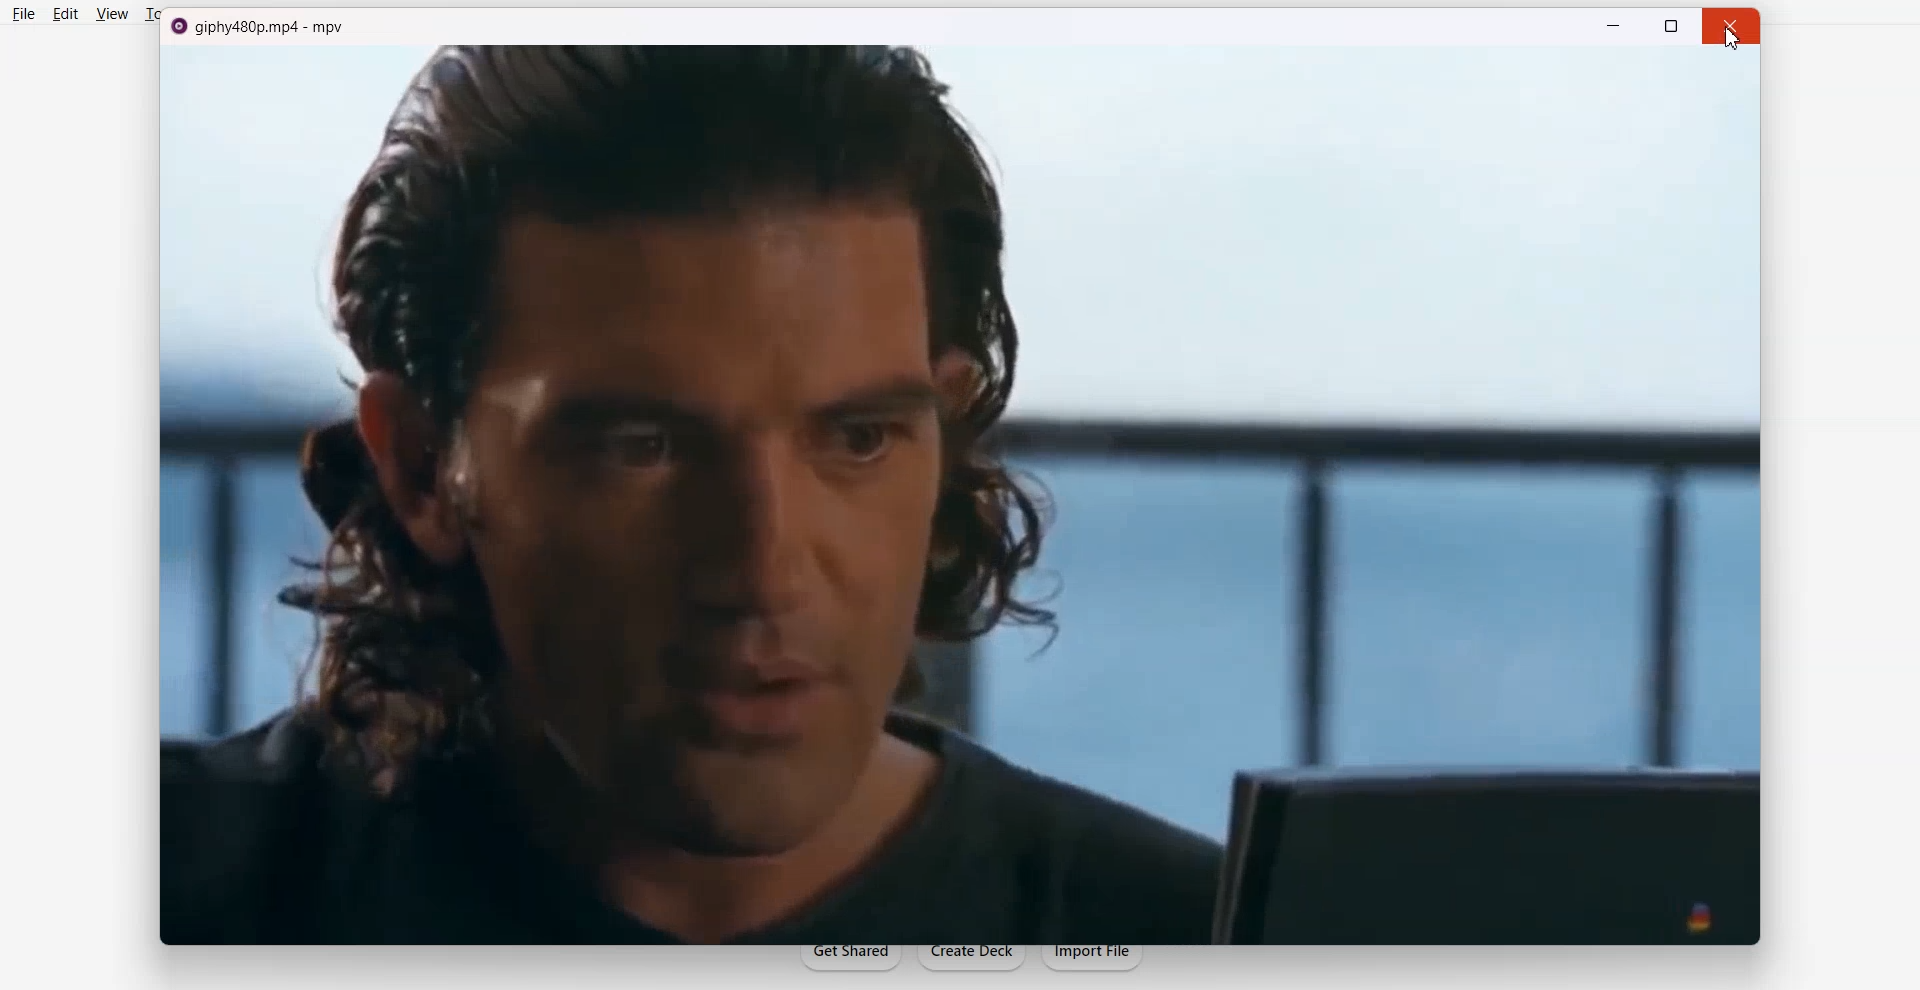 The height and width of the screenshot is (990, 1920). I want to click on Edit, so click(65, 15).